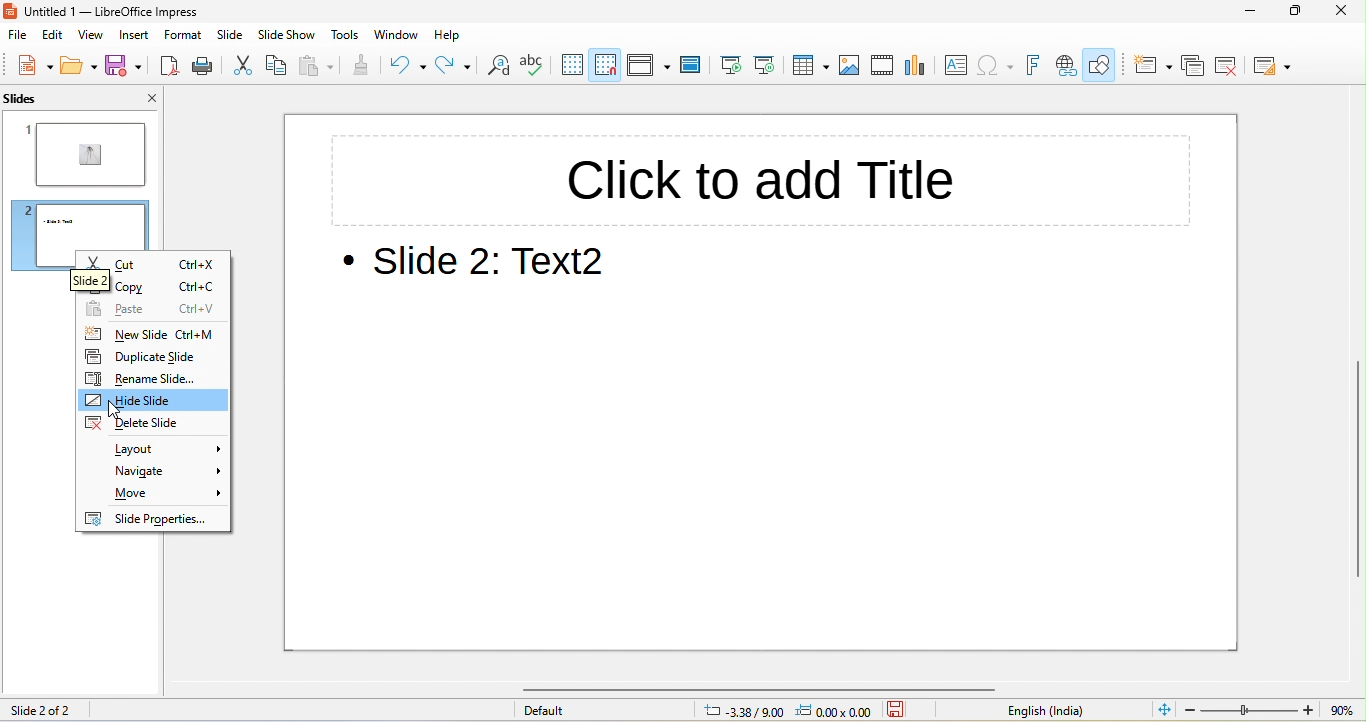  Describe the element at coordinates (691, 66) in the screenshot. I see `master slide` at that location.